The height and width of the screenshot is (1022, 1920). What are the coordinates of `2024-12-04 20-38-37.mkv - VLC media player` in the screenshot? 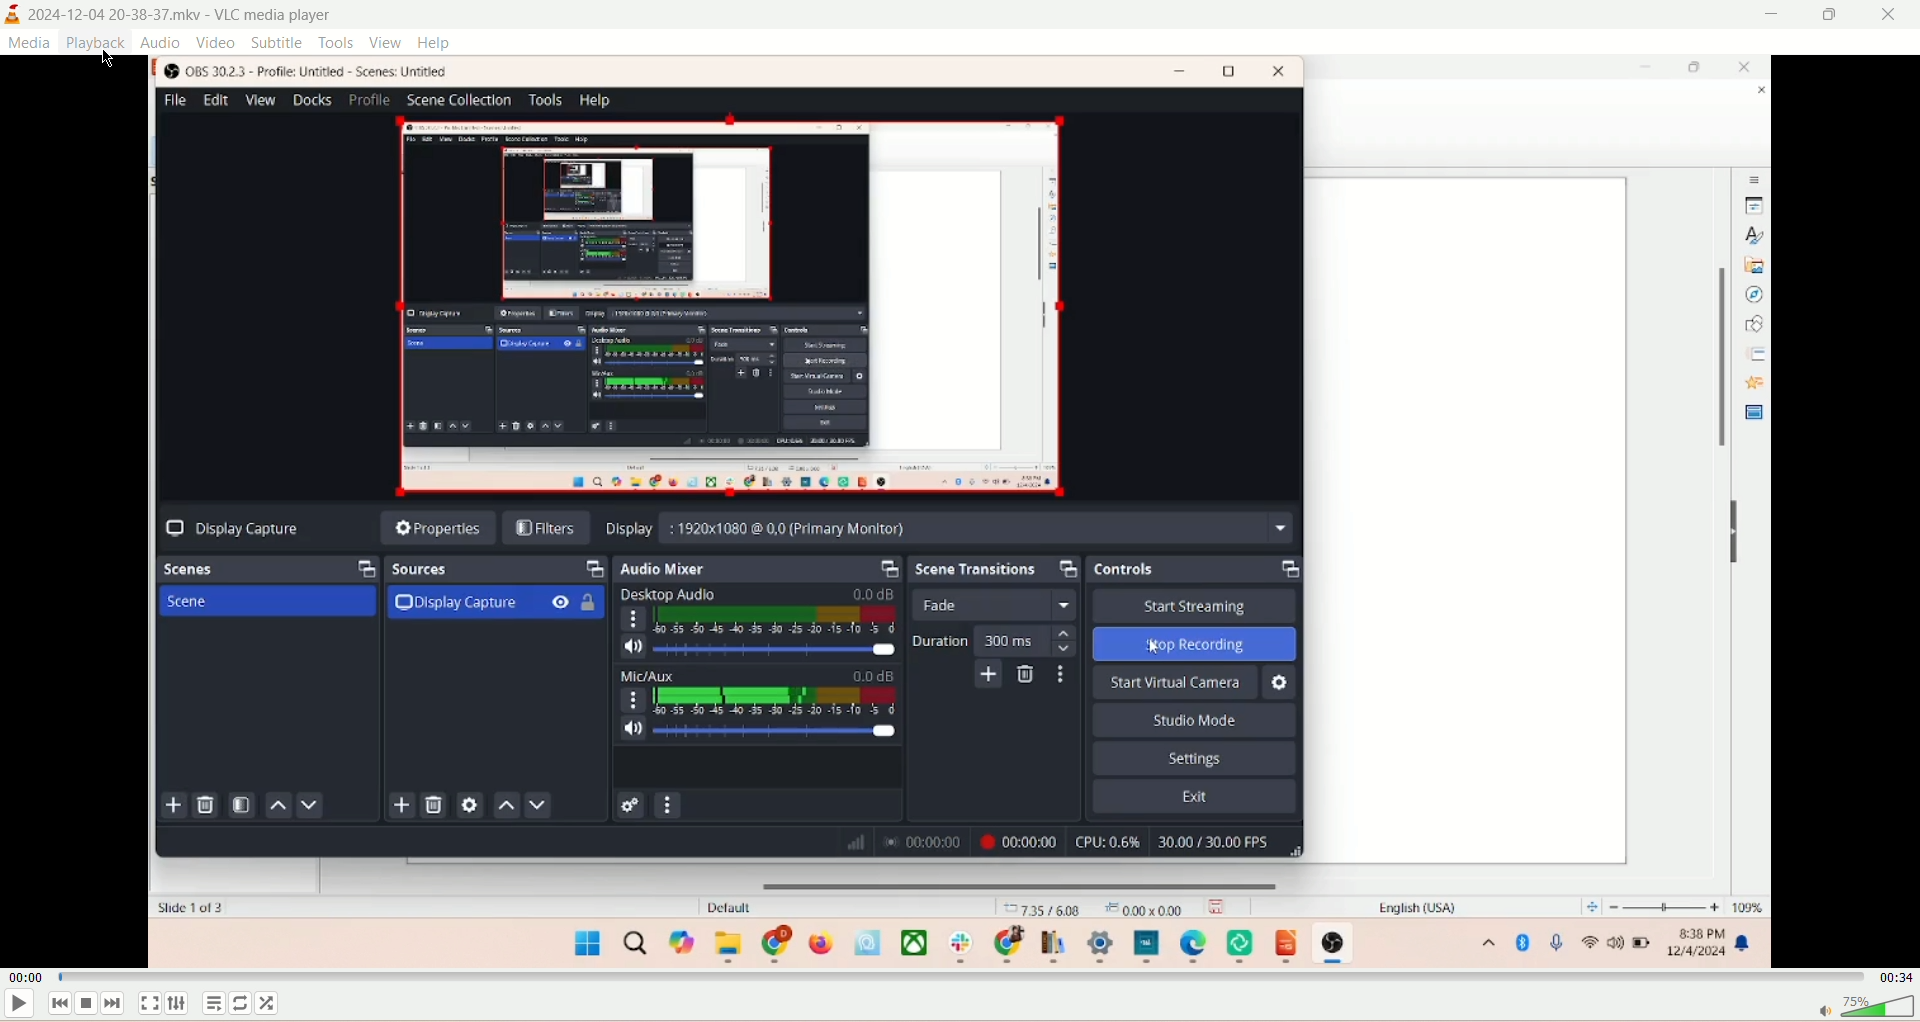 It's located at (194, 17).